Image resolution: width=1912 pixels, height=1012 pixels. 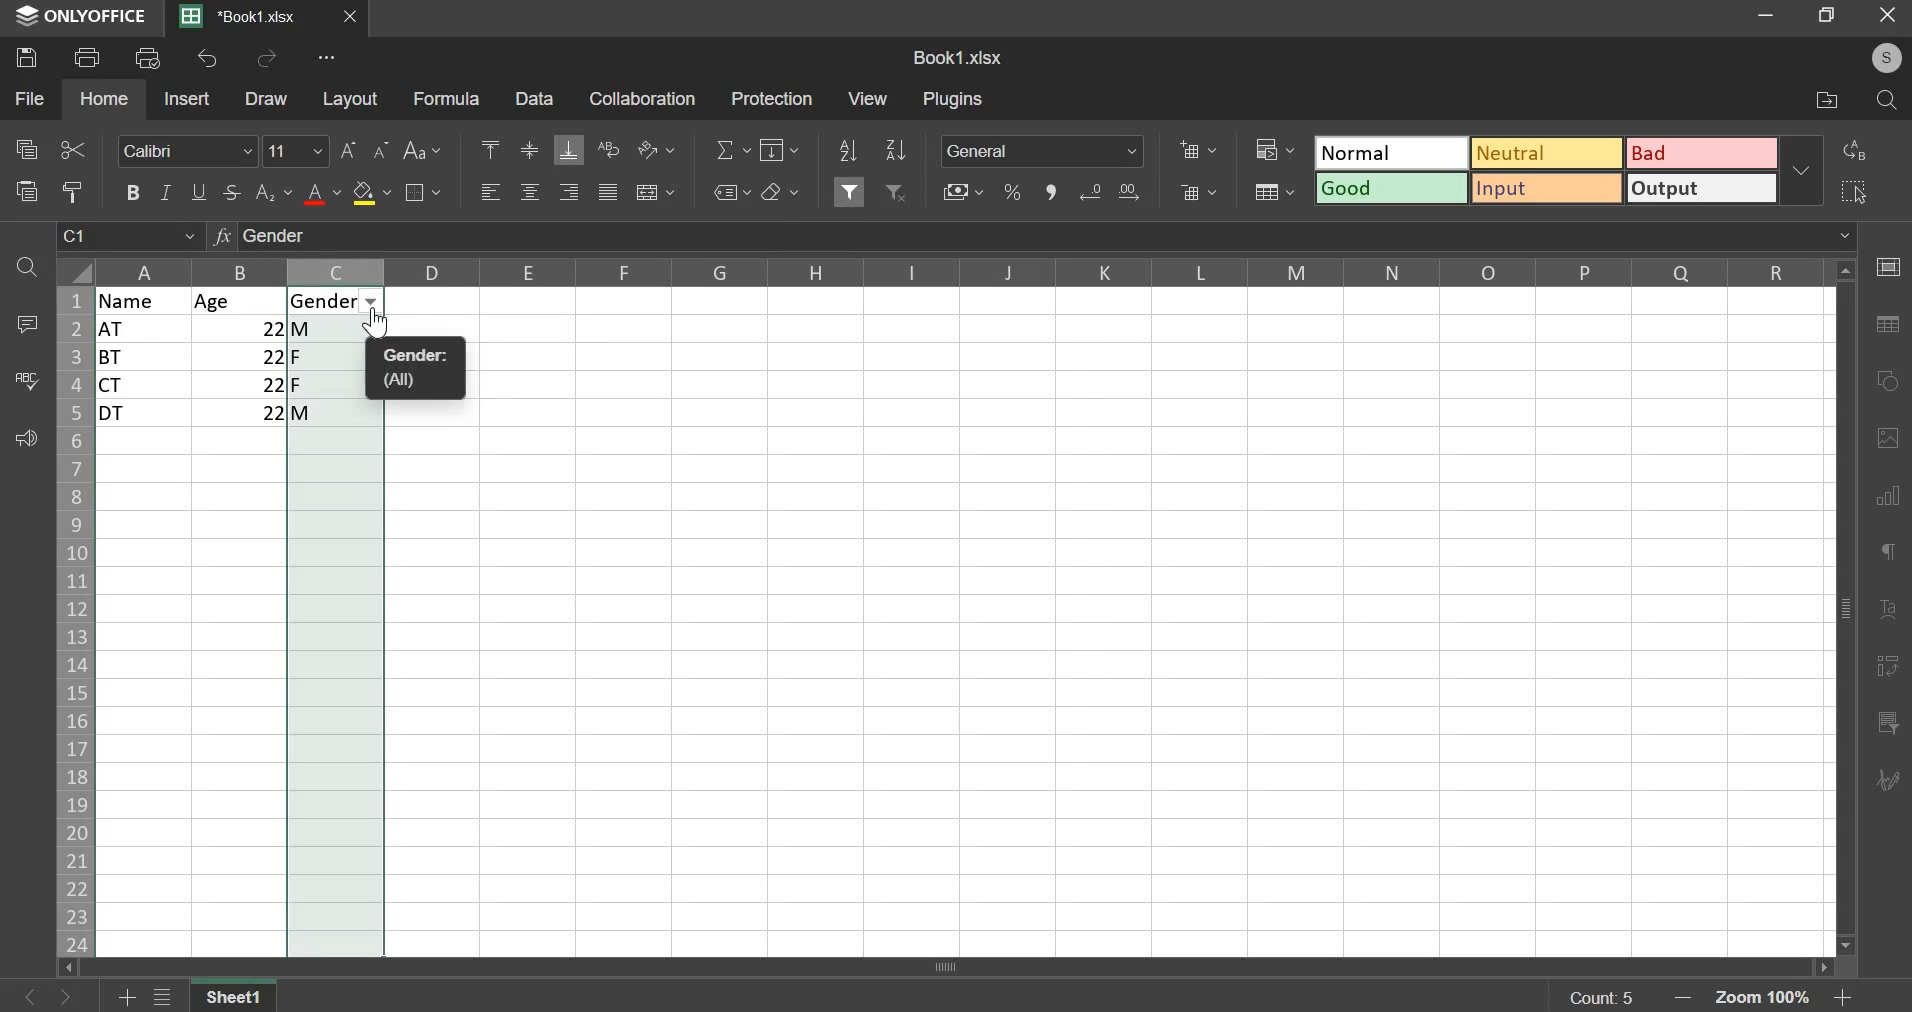 I want to click on print preview, so click(x=148, y=56).